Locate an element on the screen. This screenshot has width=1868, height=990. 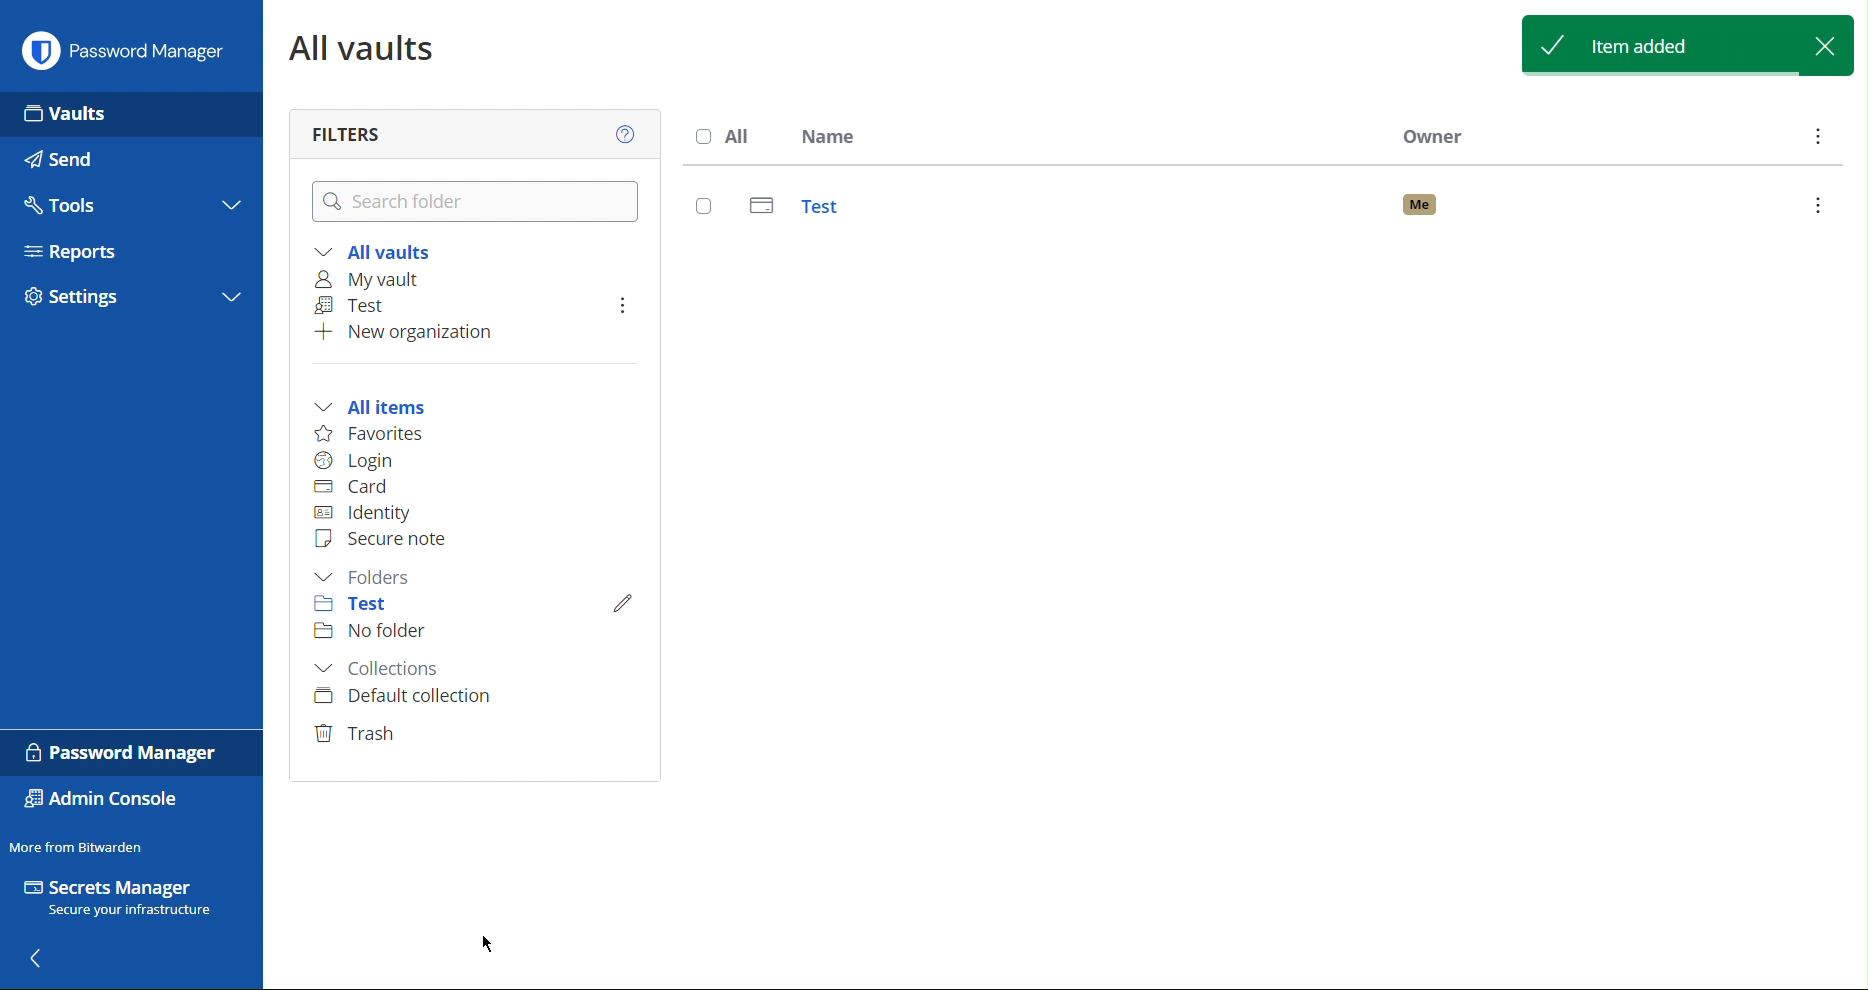
Cursor is located at coordinates (488, 945).